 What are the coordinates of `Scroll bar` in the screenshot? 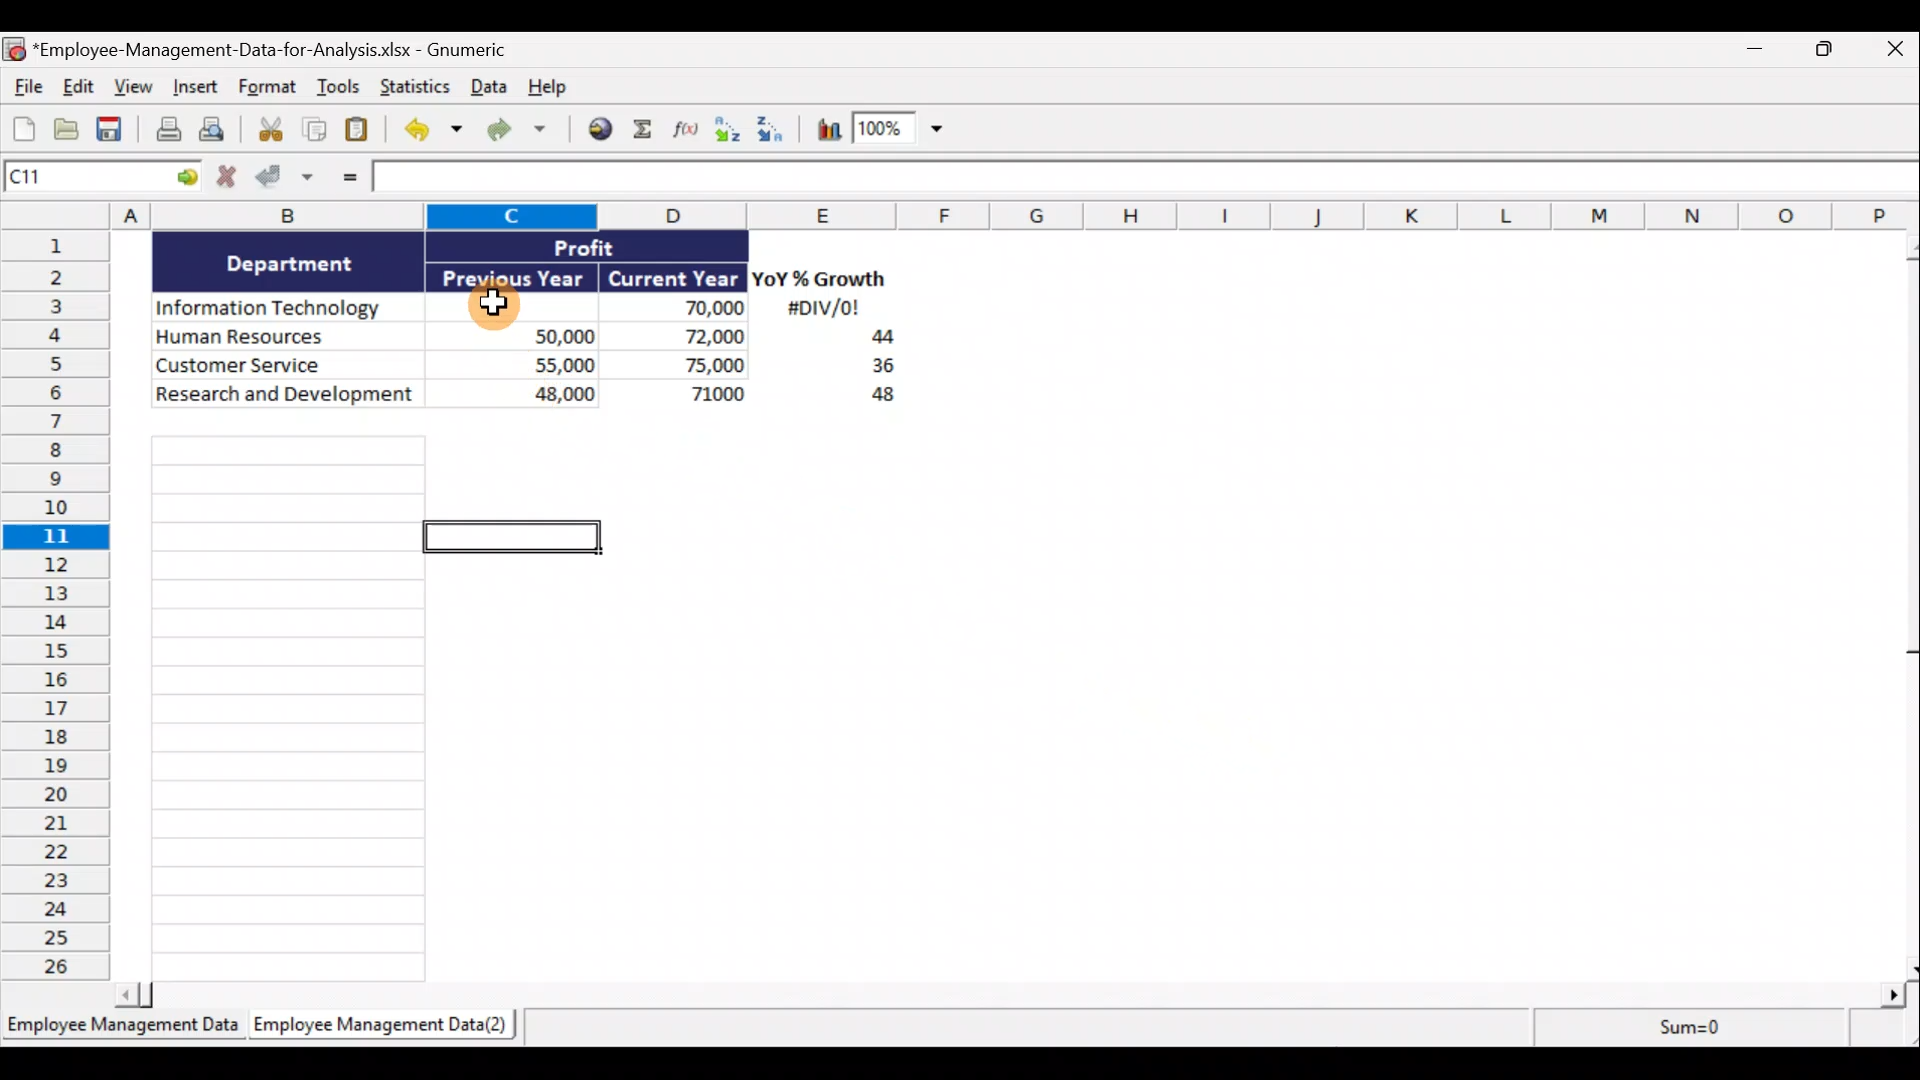 It's located at (1017, 991).